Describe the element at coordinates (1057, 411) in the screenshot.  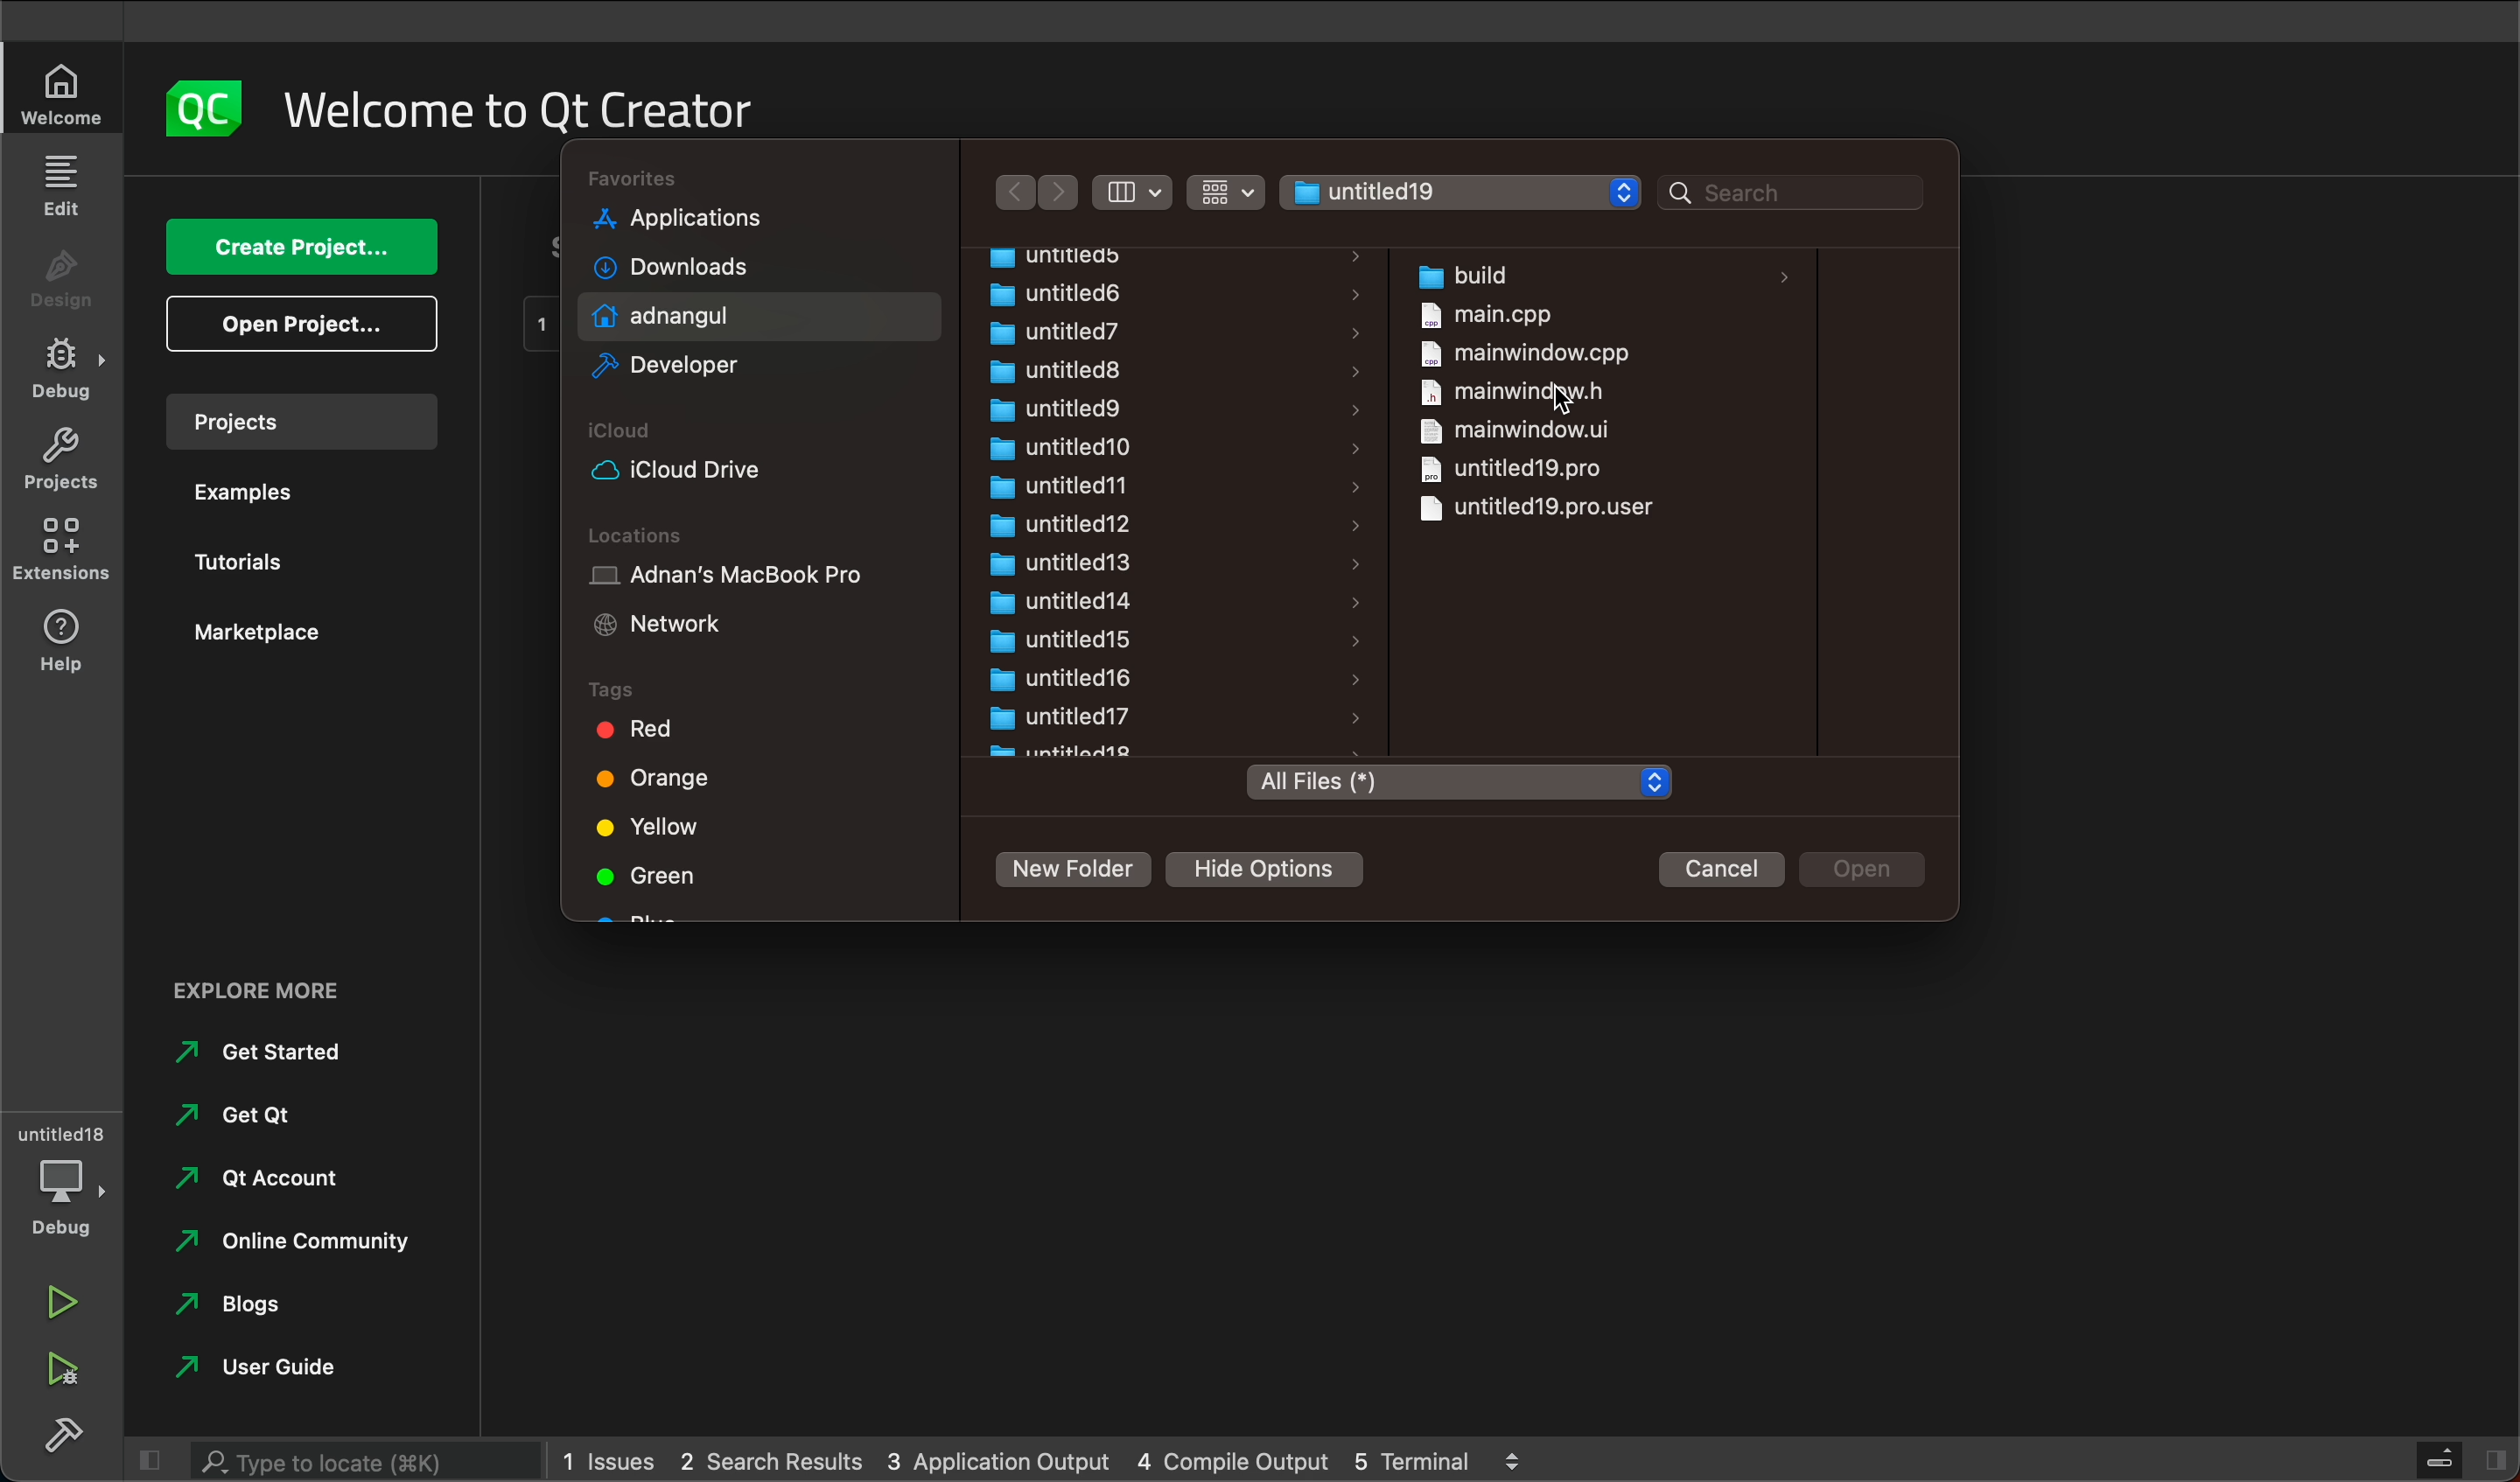
I see `untitled09` at that location.